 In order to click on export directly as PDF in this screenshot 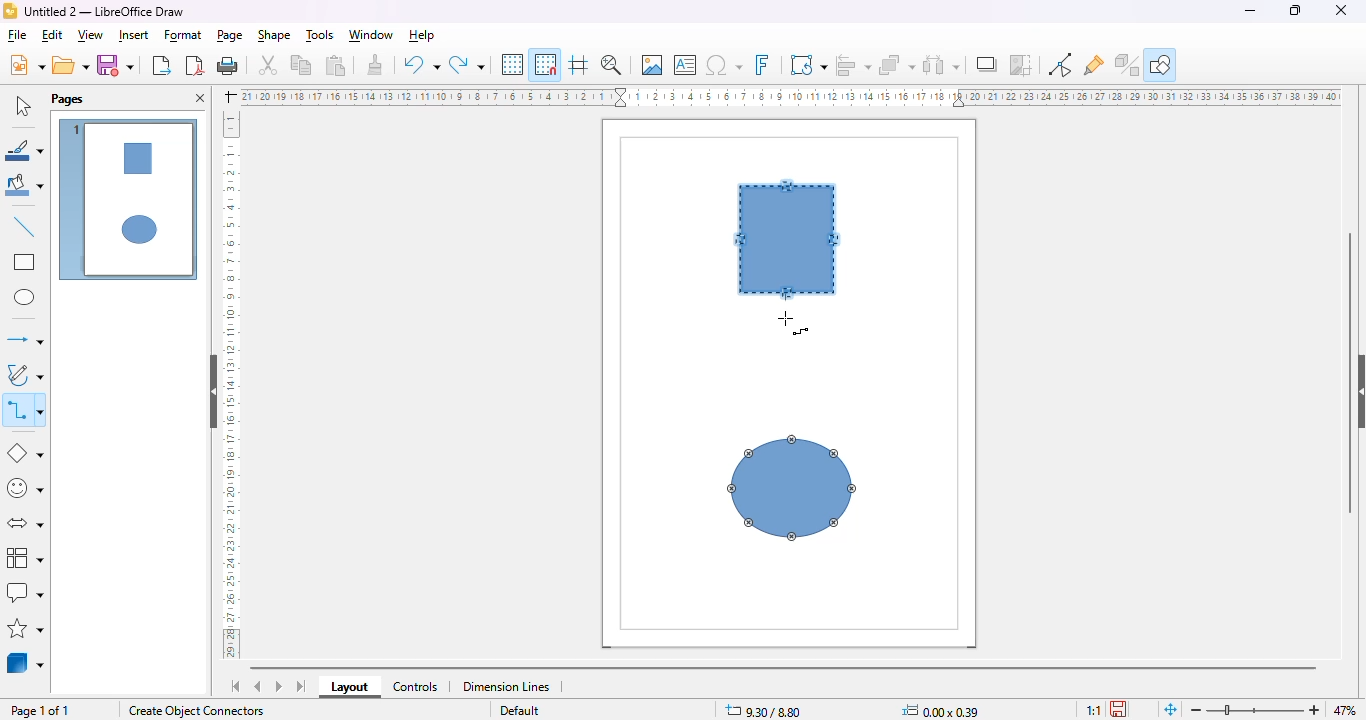, I will do `click(196, 65)`.